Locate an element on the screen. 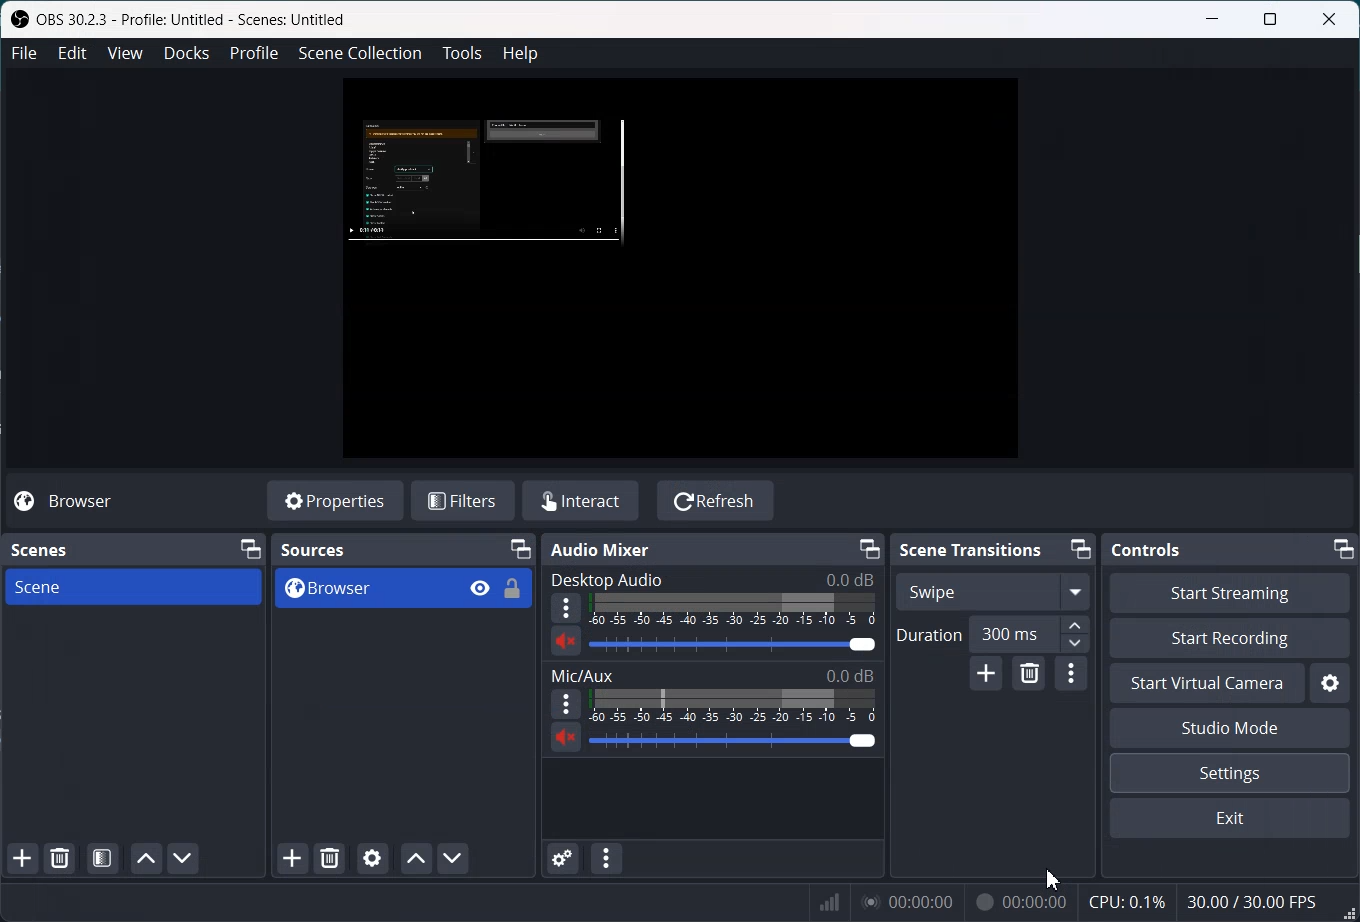  Add Configurable Transition is located at coordinates (987, 675).